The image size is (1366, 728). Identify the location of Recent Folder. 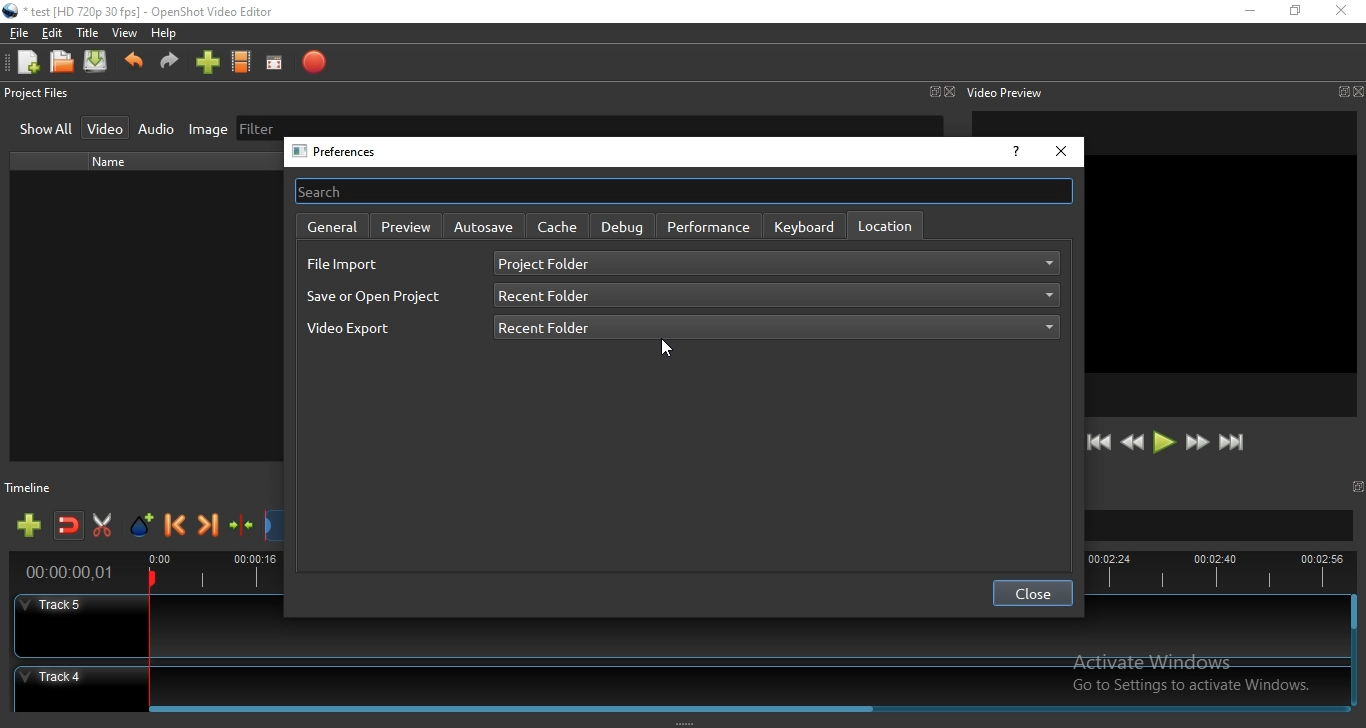
(775, 297).